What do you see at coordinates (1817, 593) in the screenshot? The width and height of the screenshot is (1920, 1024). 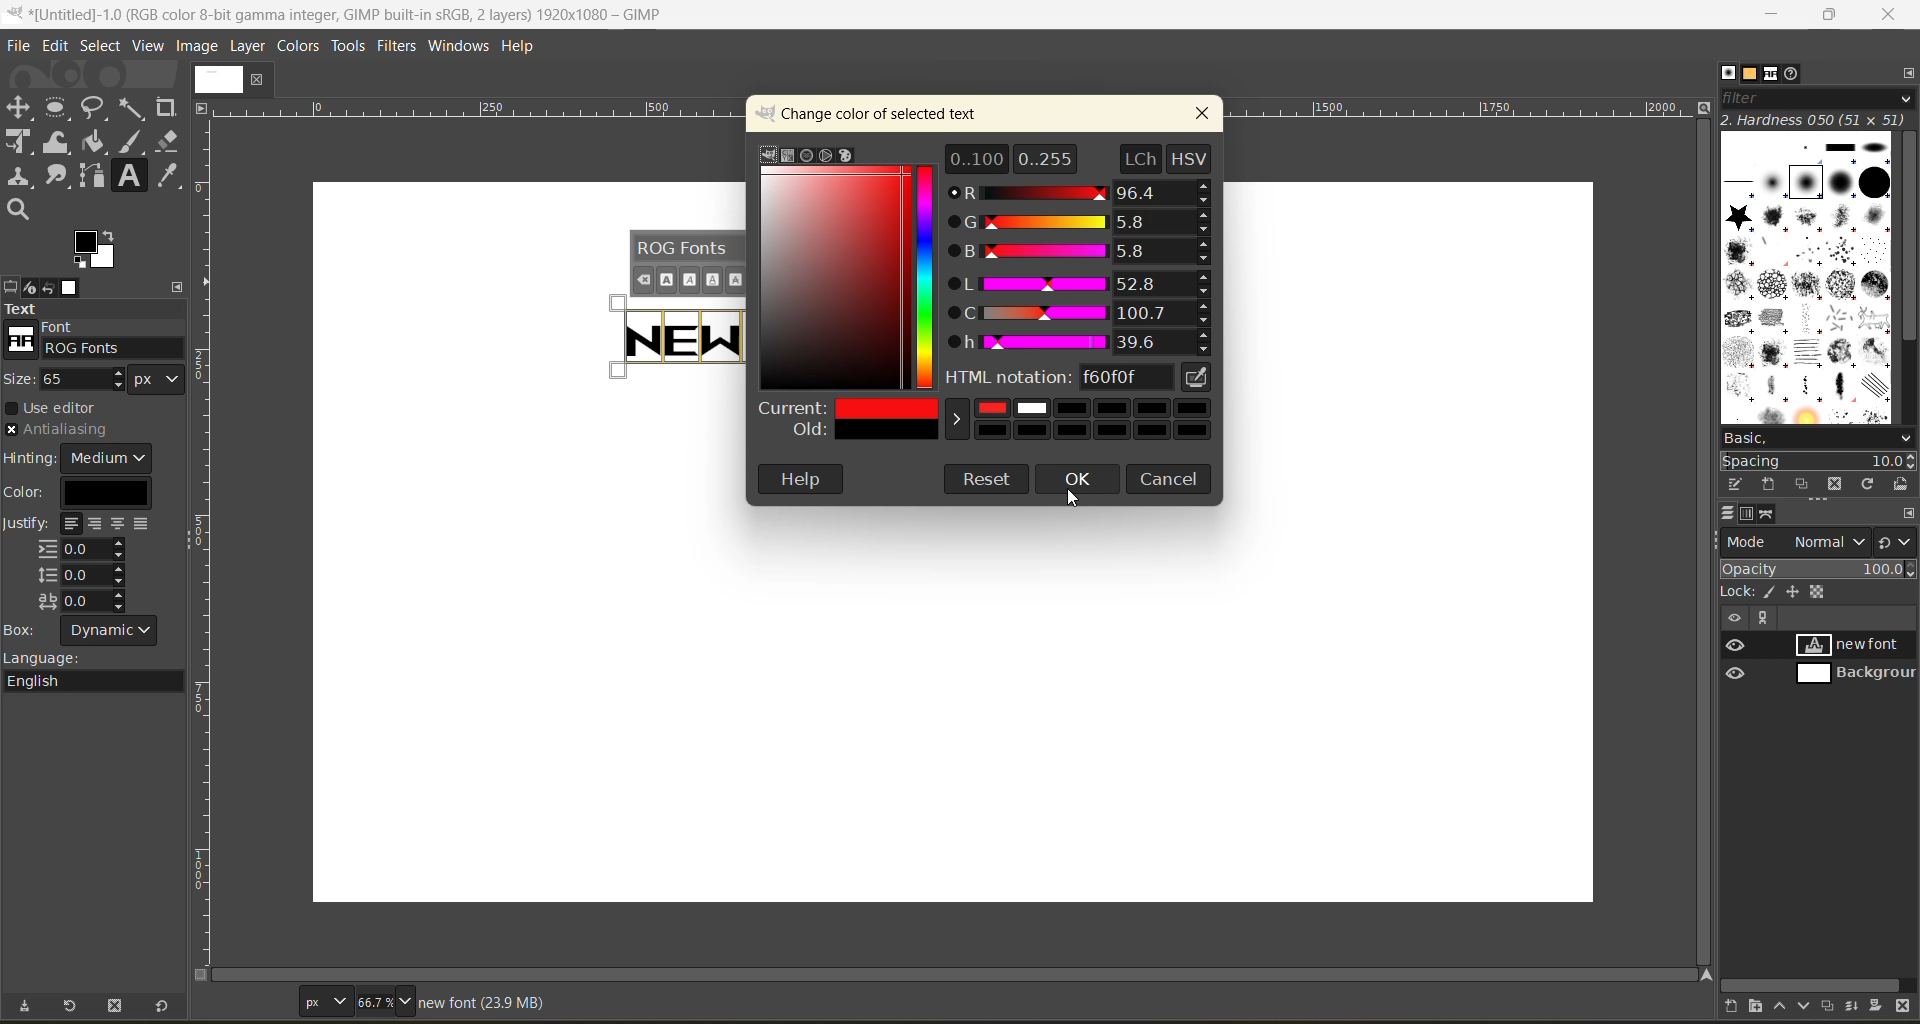 I see `lock pixel, position and alpha` at bounding box center [1817, 593].